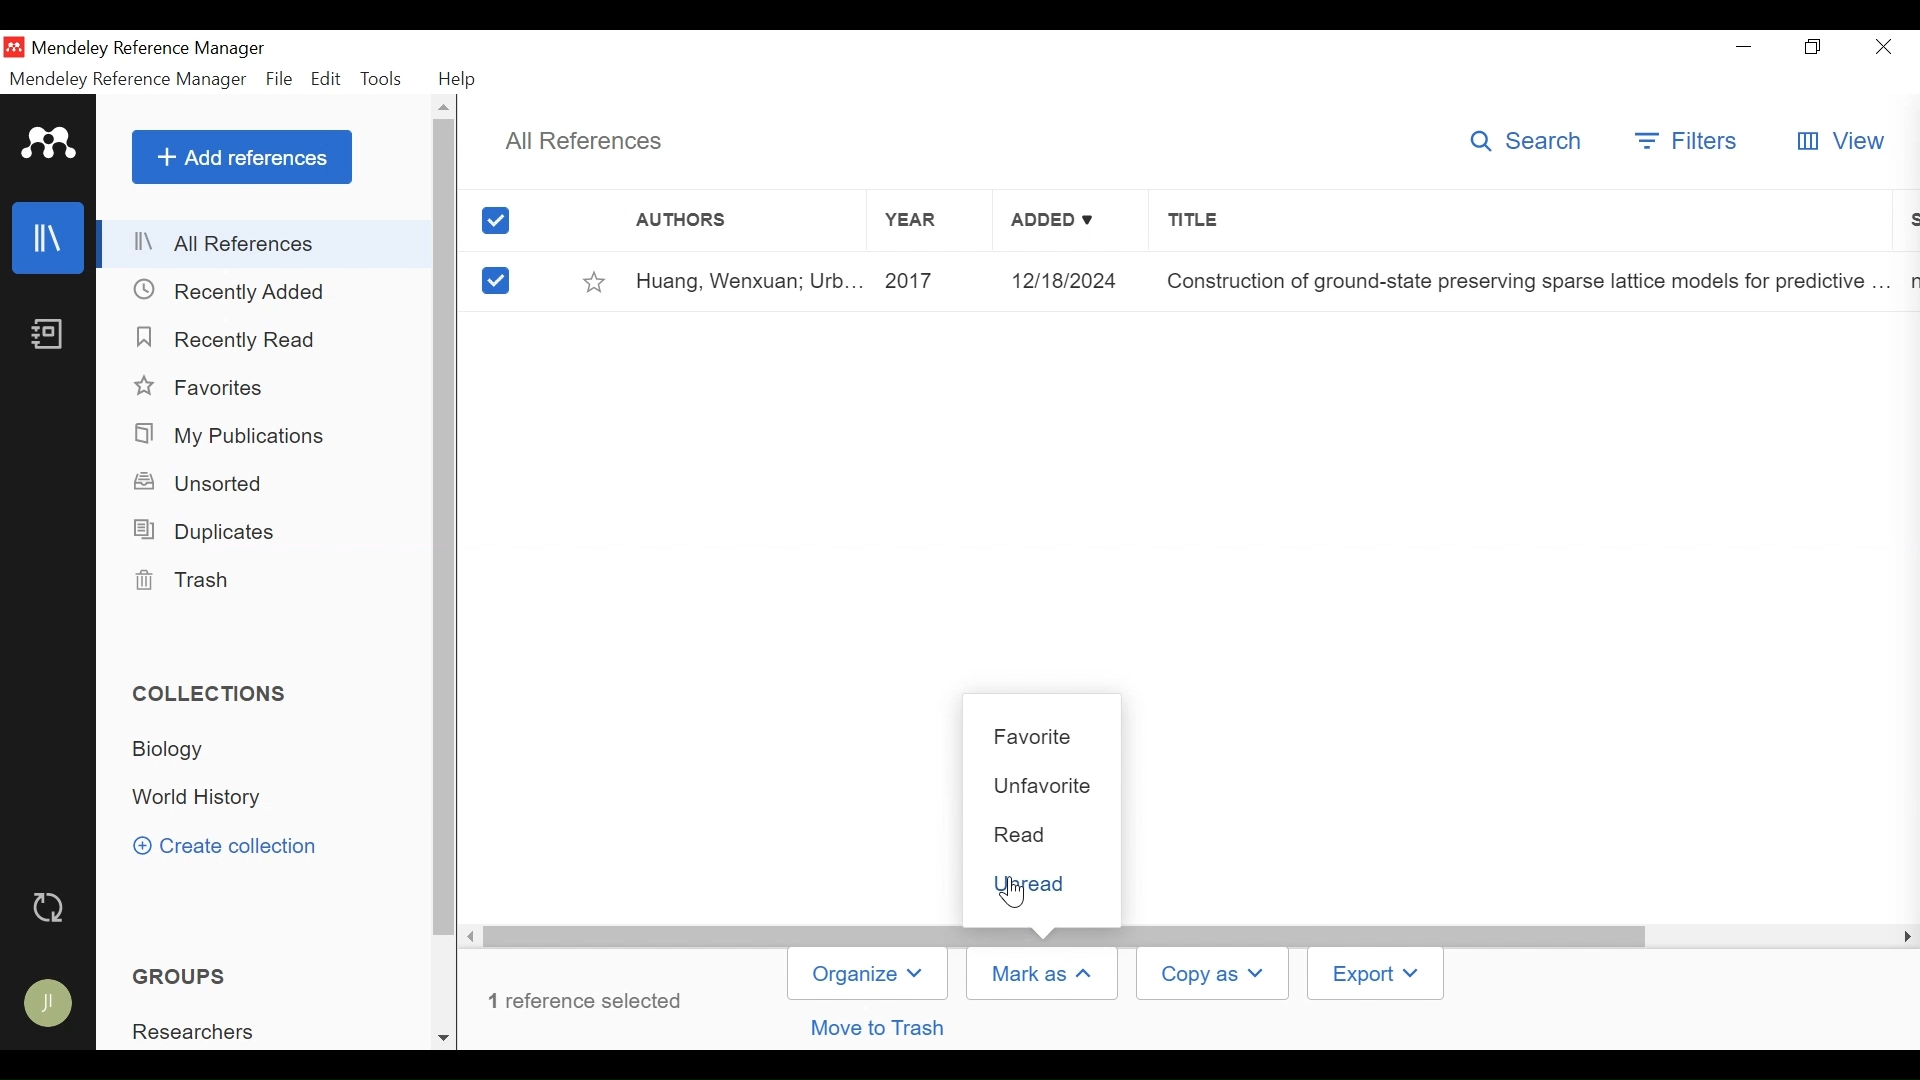 The height and width of the screenshot is (1080, 1920). I want to click on Move to trash, so click(883, 1028).